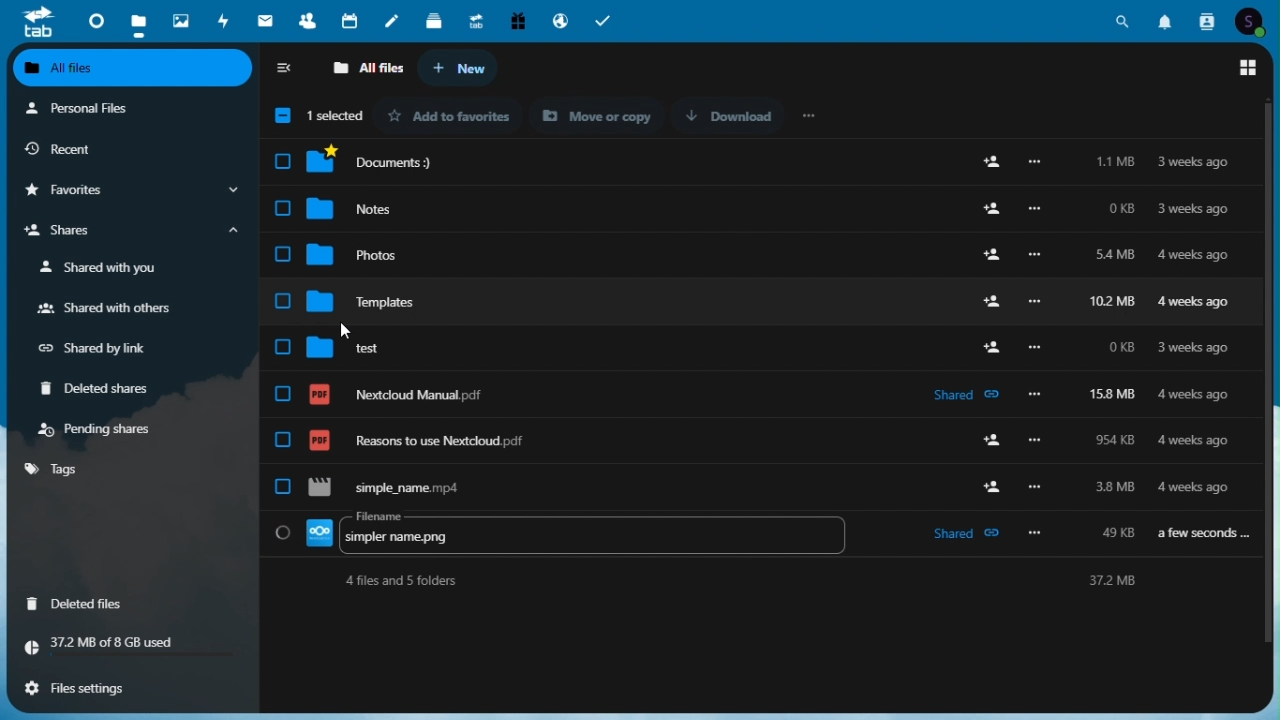  What do you see at coordinates (367, 69) in the screenshot?
I see `all files` at bounding box center [367, 69].